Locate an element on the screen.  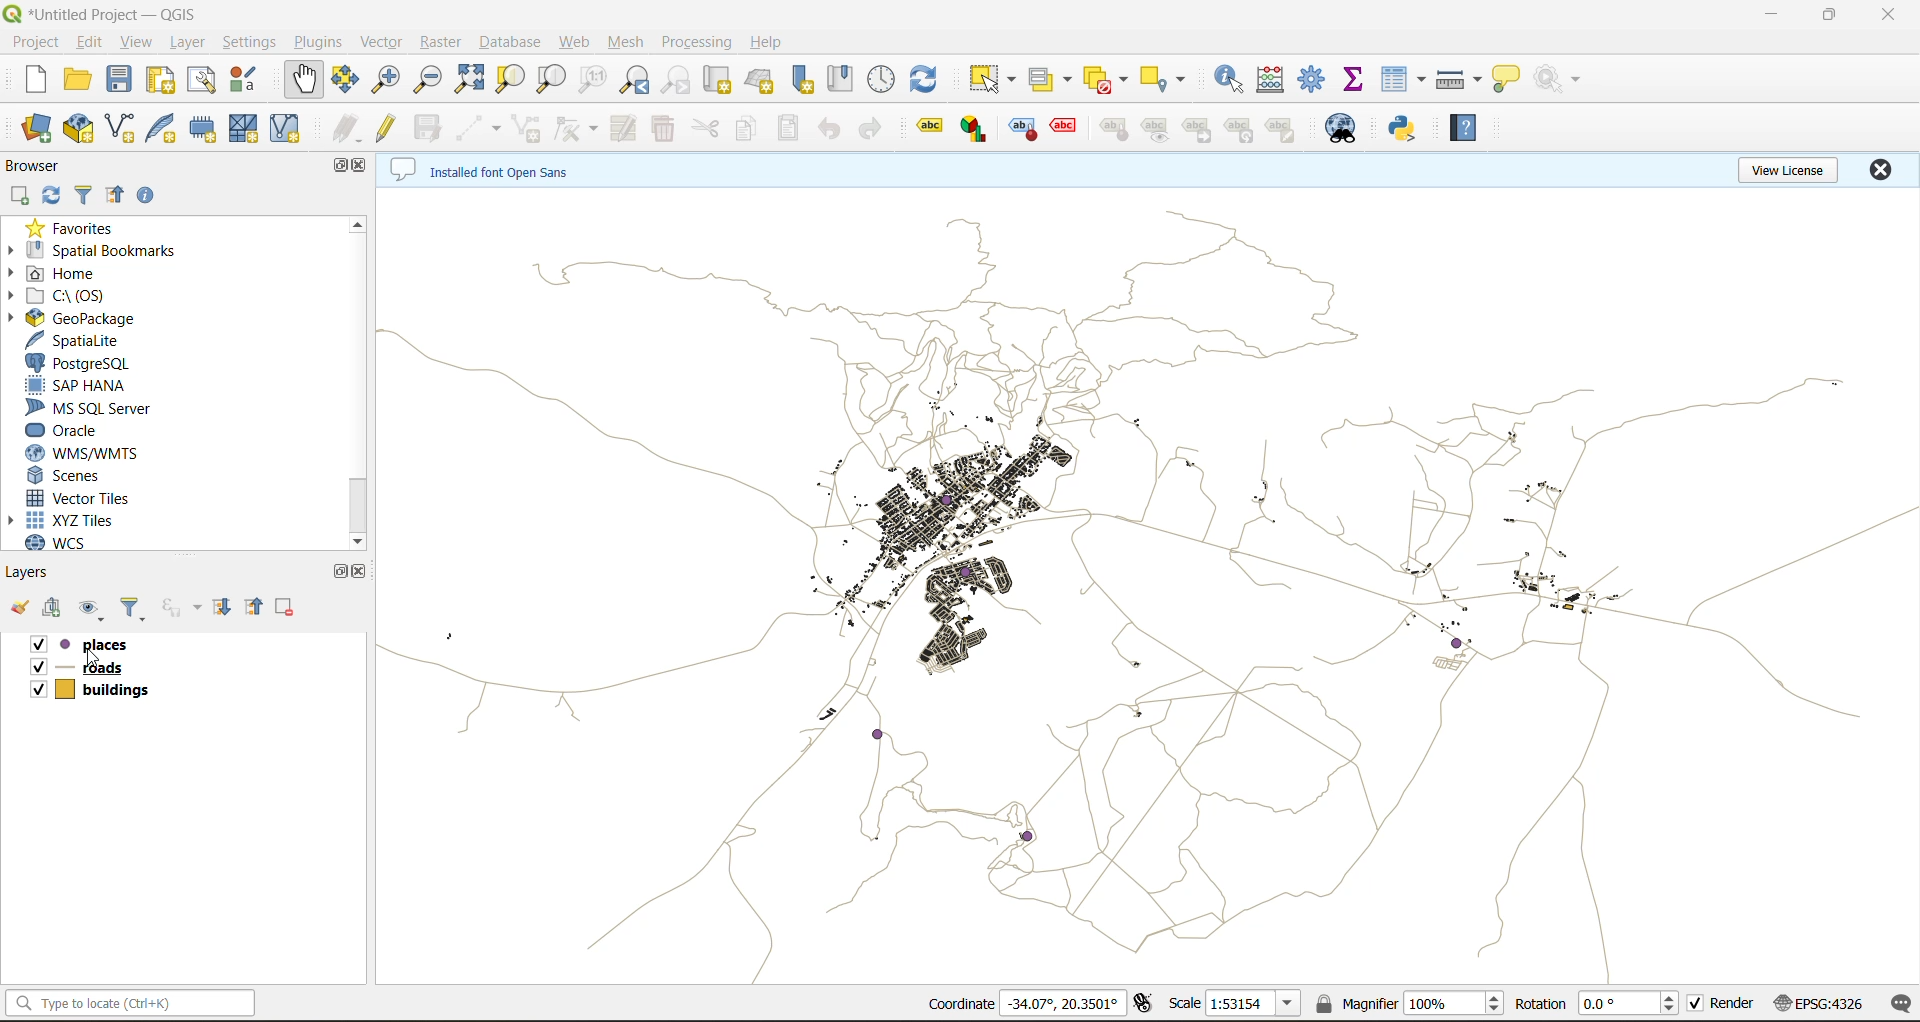
layers is located at coordinates (1146, 580).